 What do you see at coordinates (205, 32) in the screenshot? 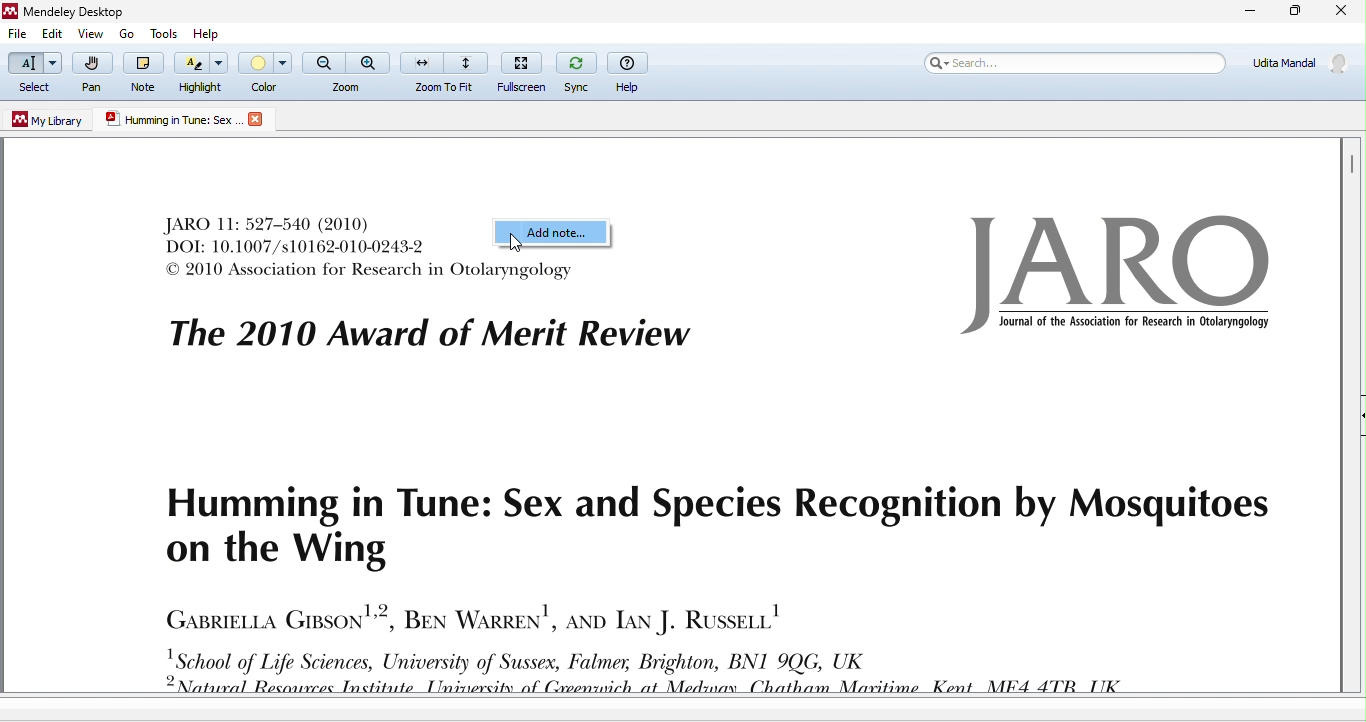
I see `help` at bounding box center [205, 32].